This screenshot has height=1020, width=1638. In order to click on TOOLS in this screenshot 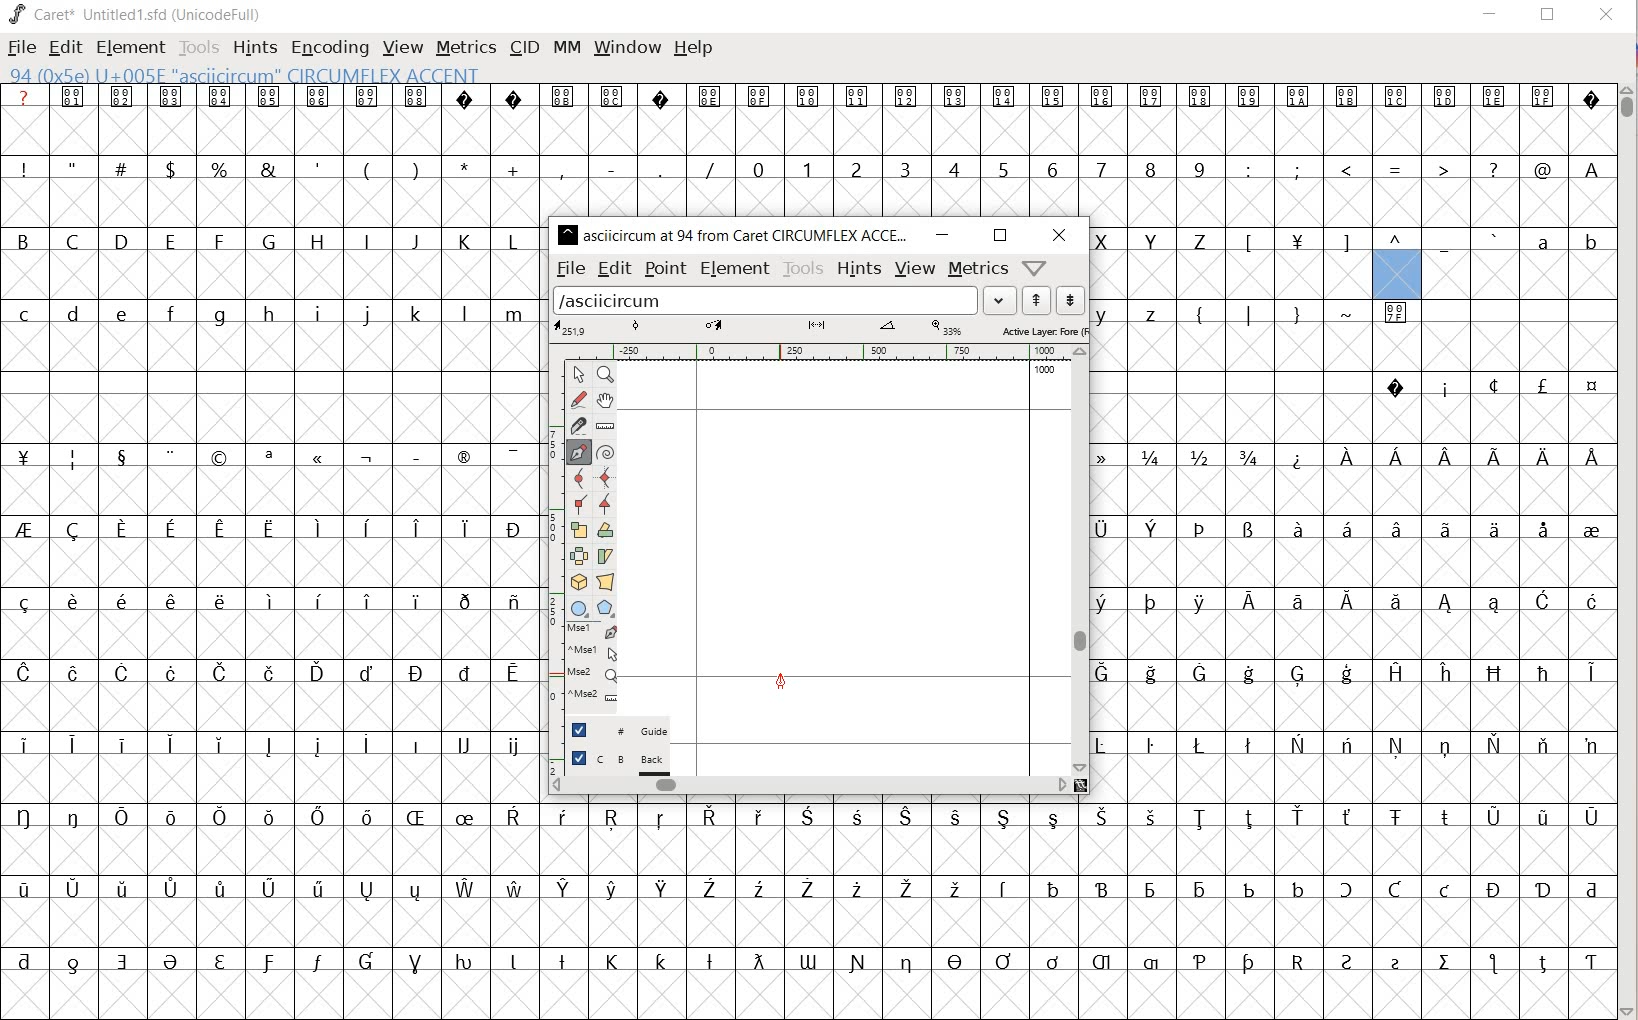, I will do `click(199, 47)`.